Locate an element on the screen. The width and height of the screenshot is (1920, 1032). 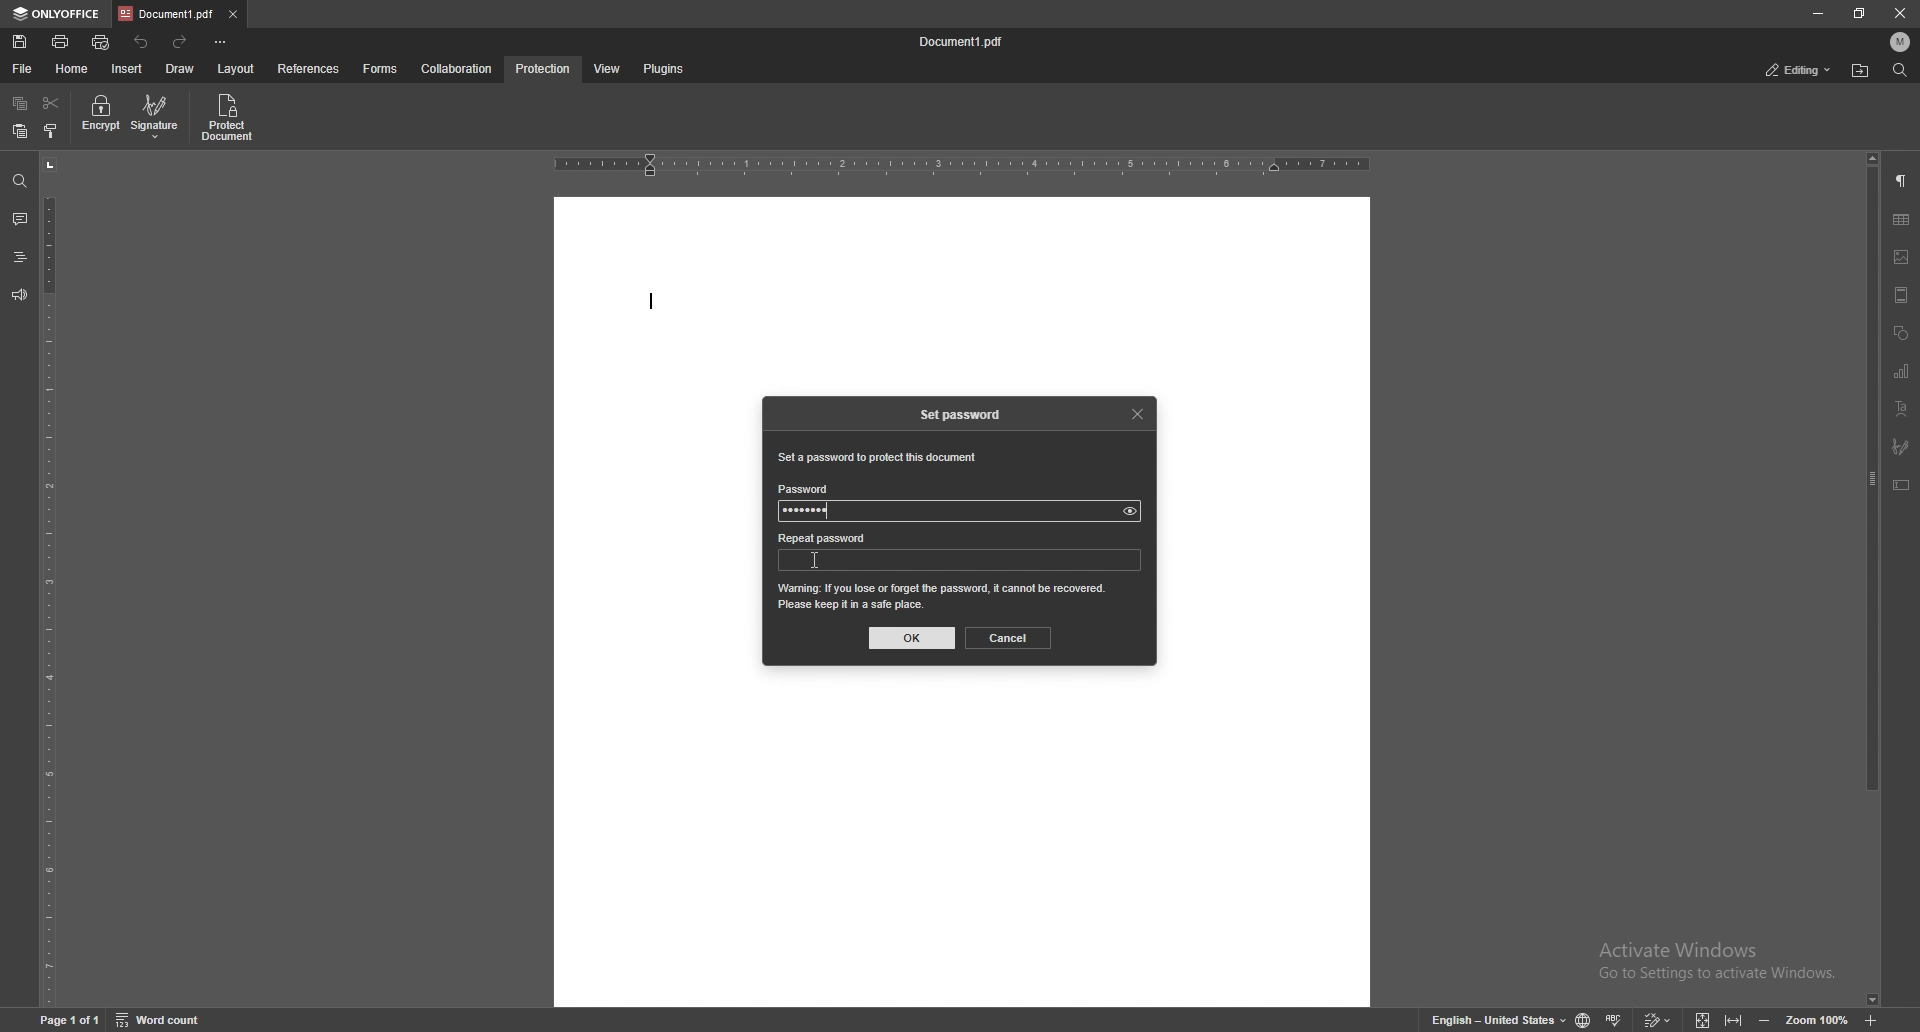
home is located at coordinates (71, 69).